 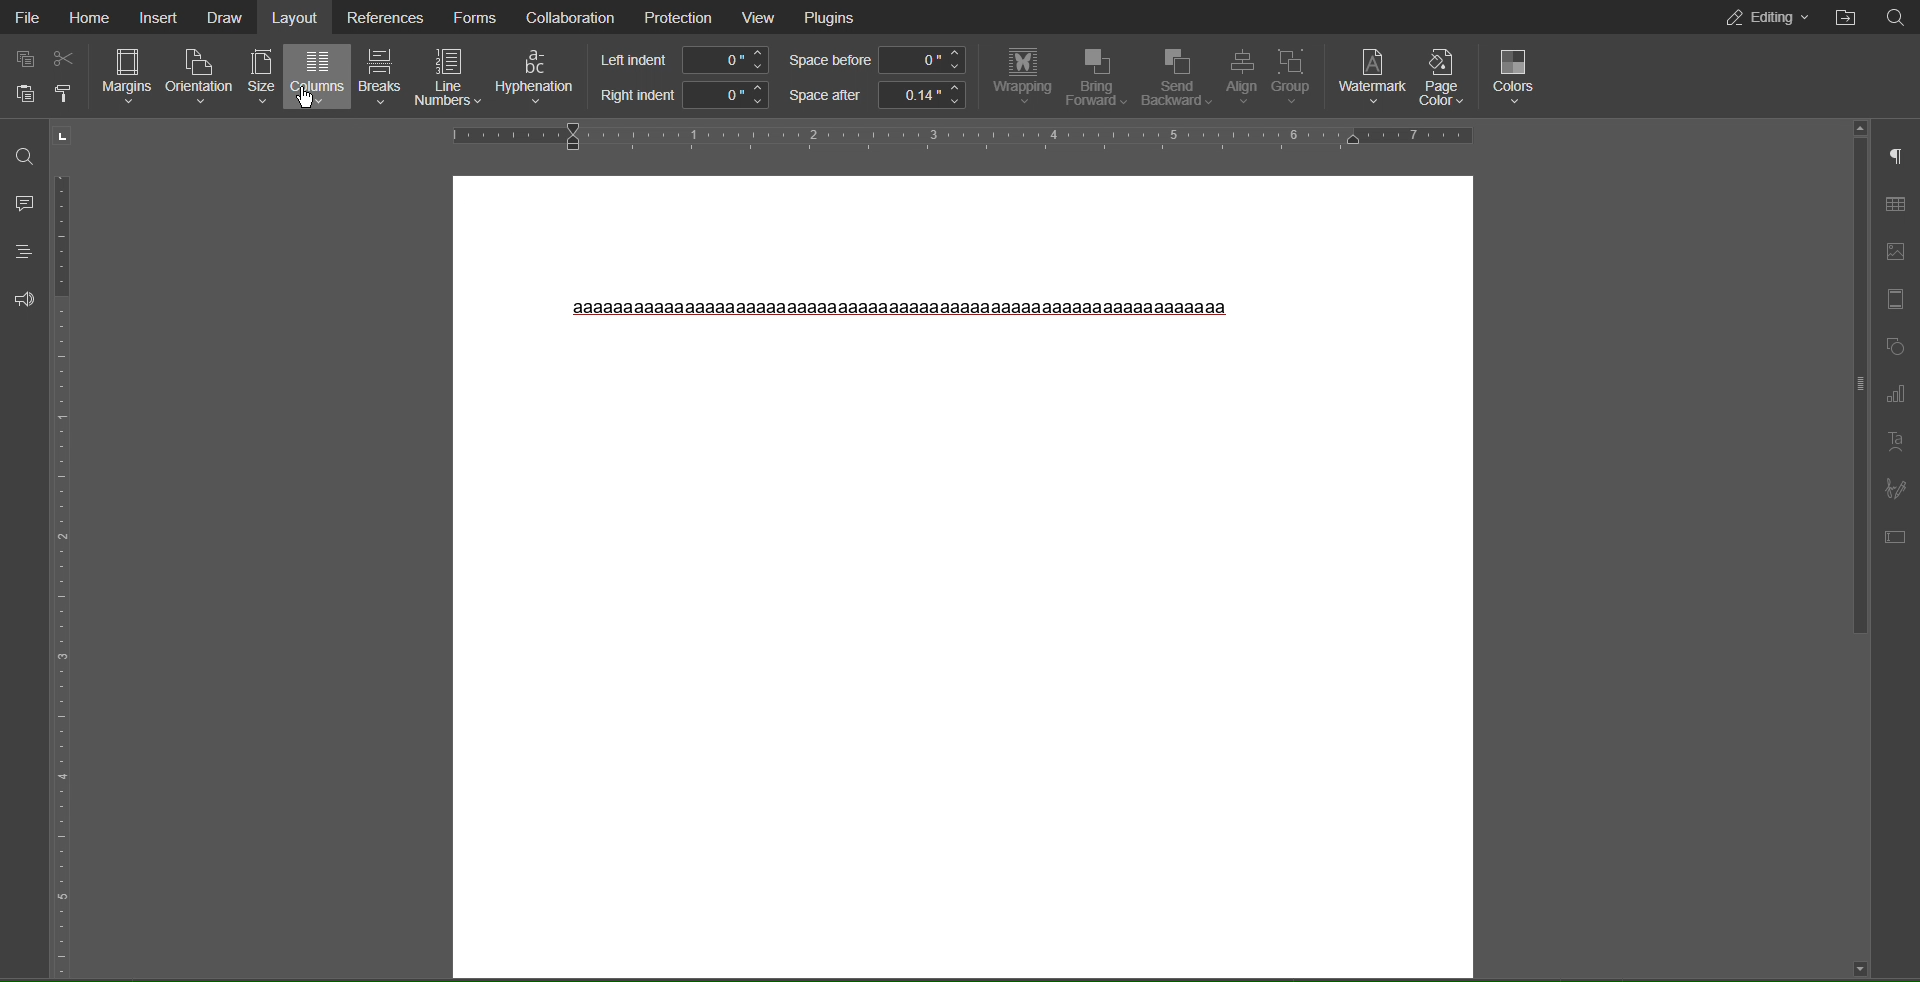 I want to click on Graph Settings, so click(x=1897, y=395).